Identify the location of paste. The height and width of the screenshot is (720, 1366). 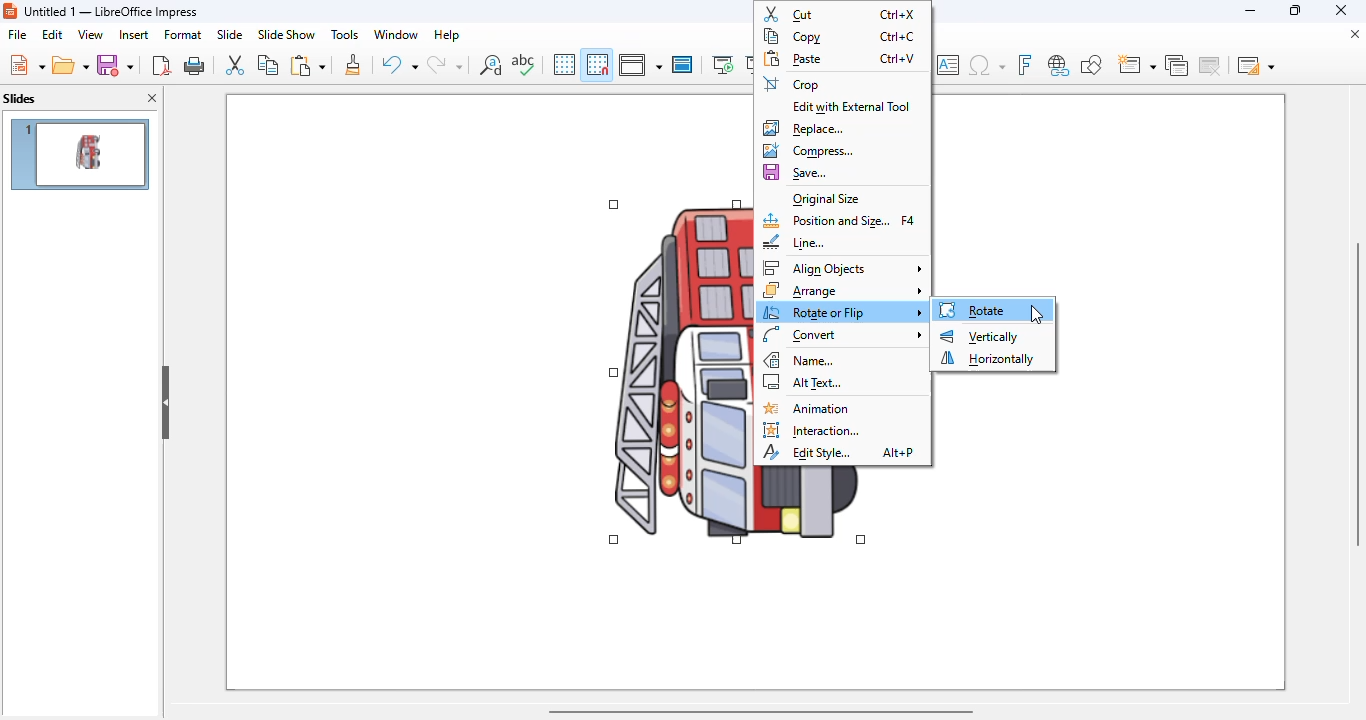
(843, 59).